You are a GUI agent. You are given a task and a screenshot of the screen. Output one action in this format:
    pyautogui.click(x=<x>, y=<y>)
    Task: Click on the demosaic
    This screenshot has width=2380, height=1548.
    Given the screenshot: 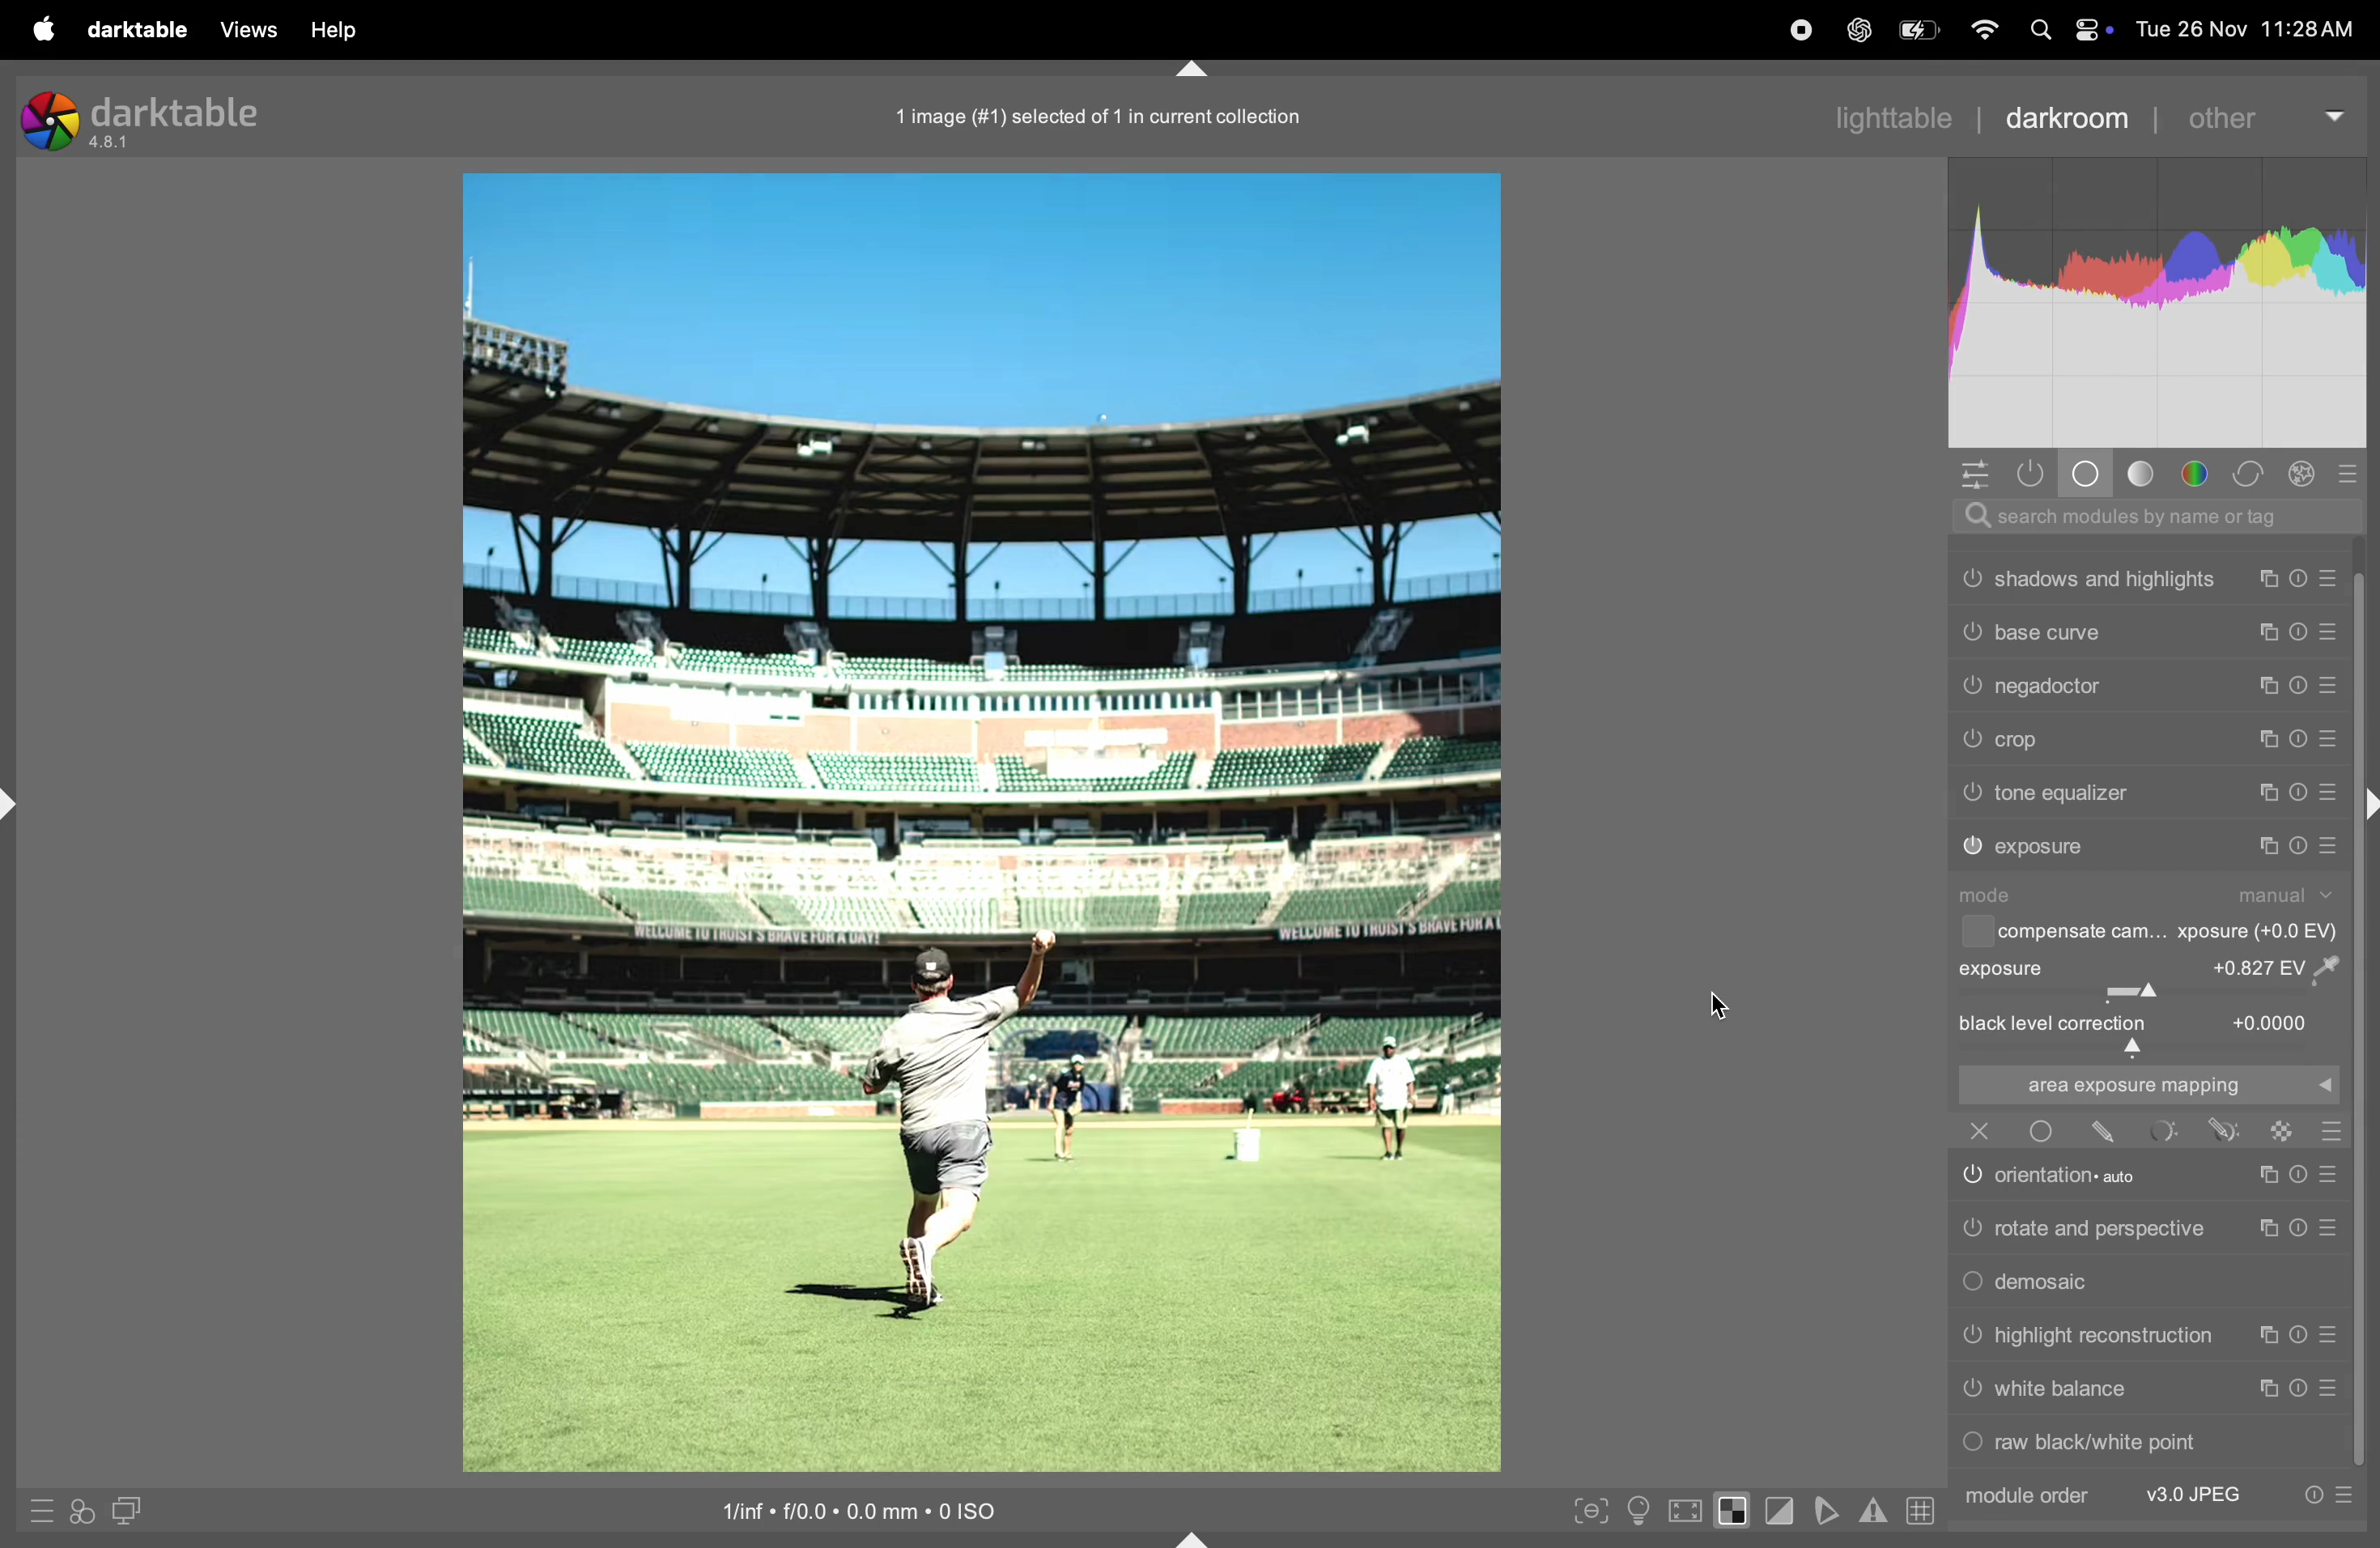 What is the action you would take?
    pyautogui.click(x=2051, y=1283)
    